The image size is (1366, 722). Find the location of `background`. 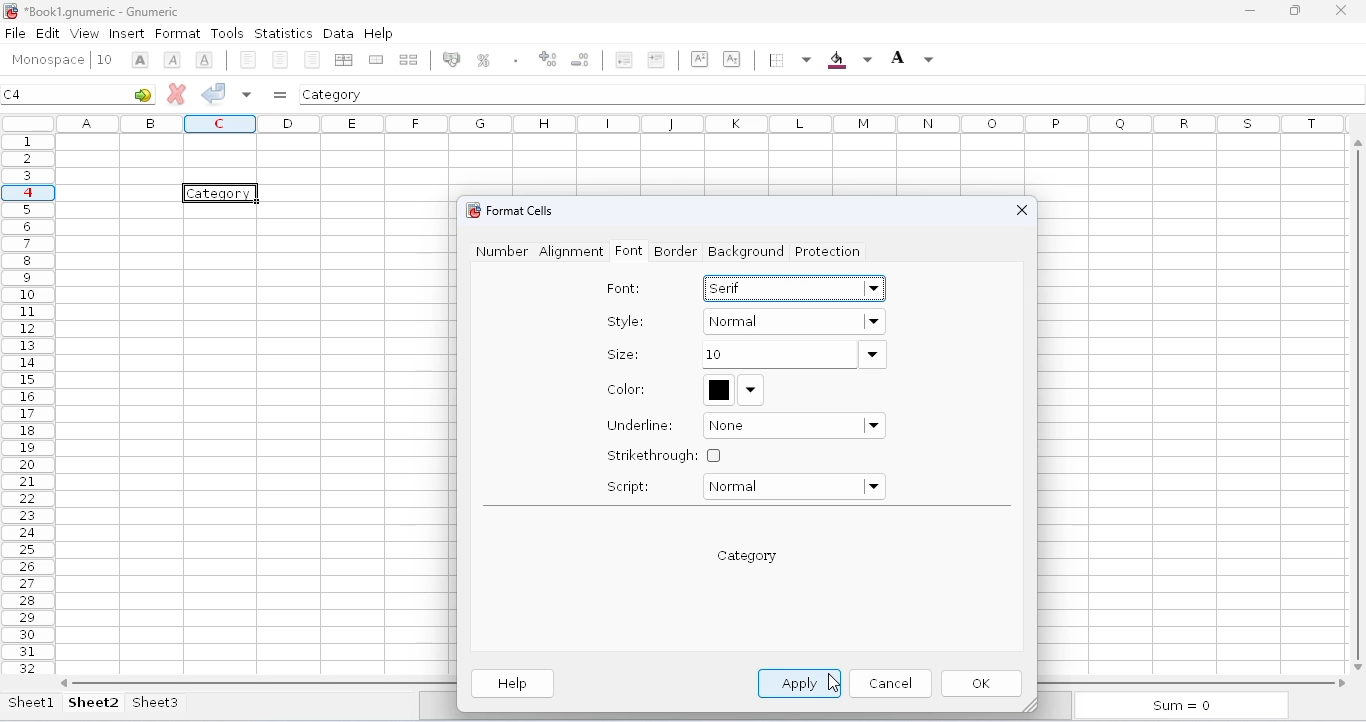

background is located at coordinates (849, 60).